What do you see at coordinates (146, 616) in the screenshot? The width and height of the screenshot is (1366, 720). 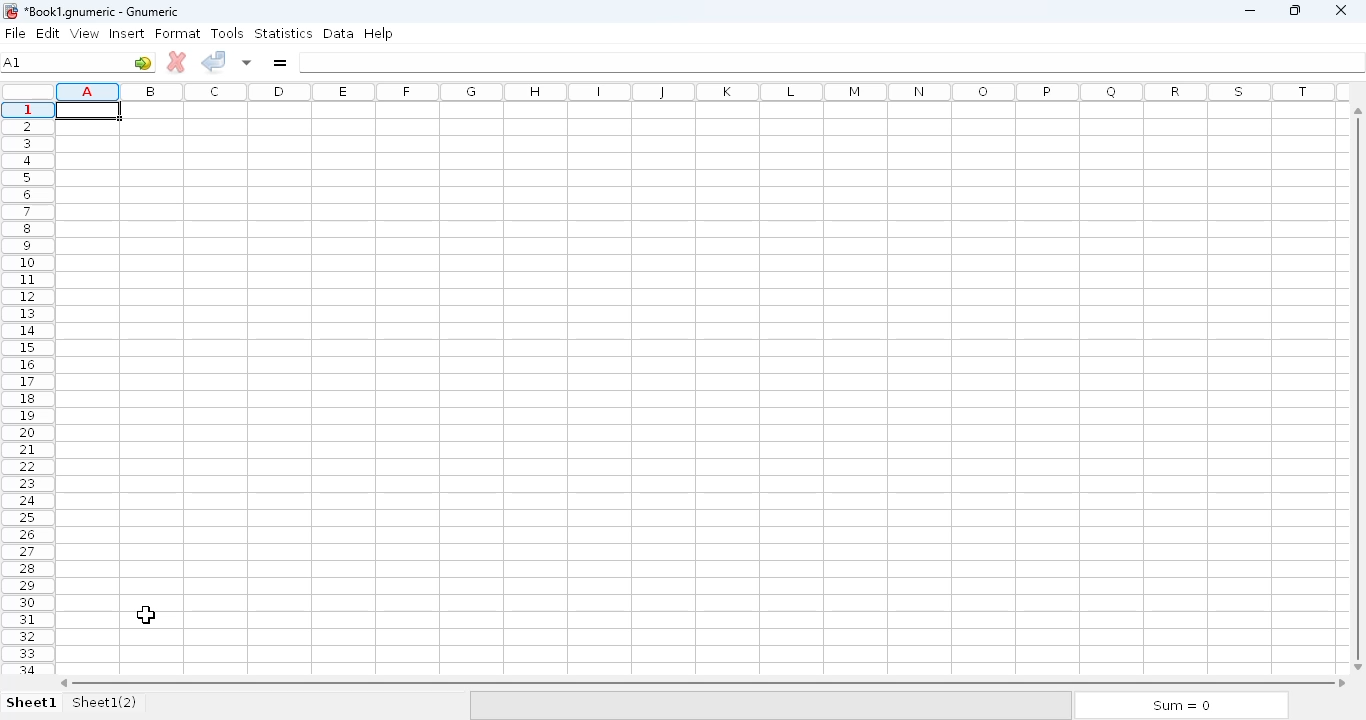 I see `cursor` at bounding box center [146, 616].